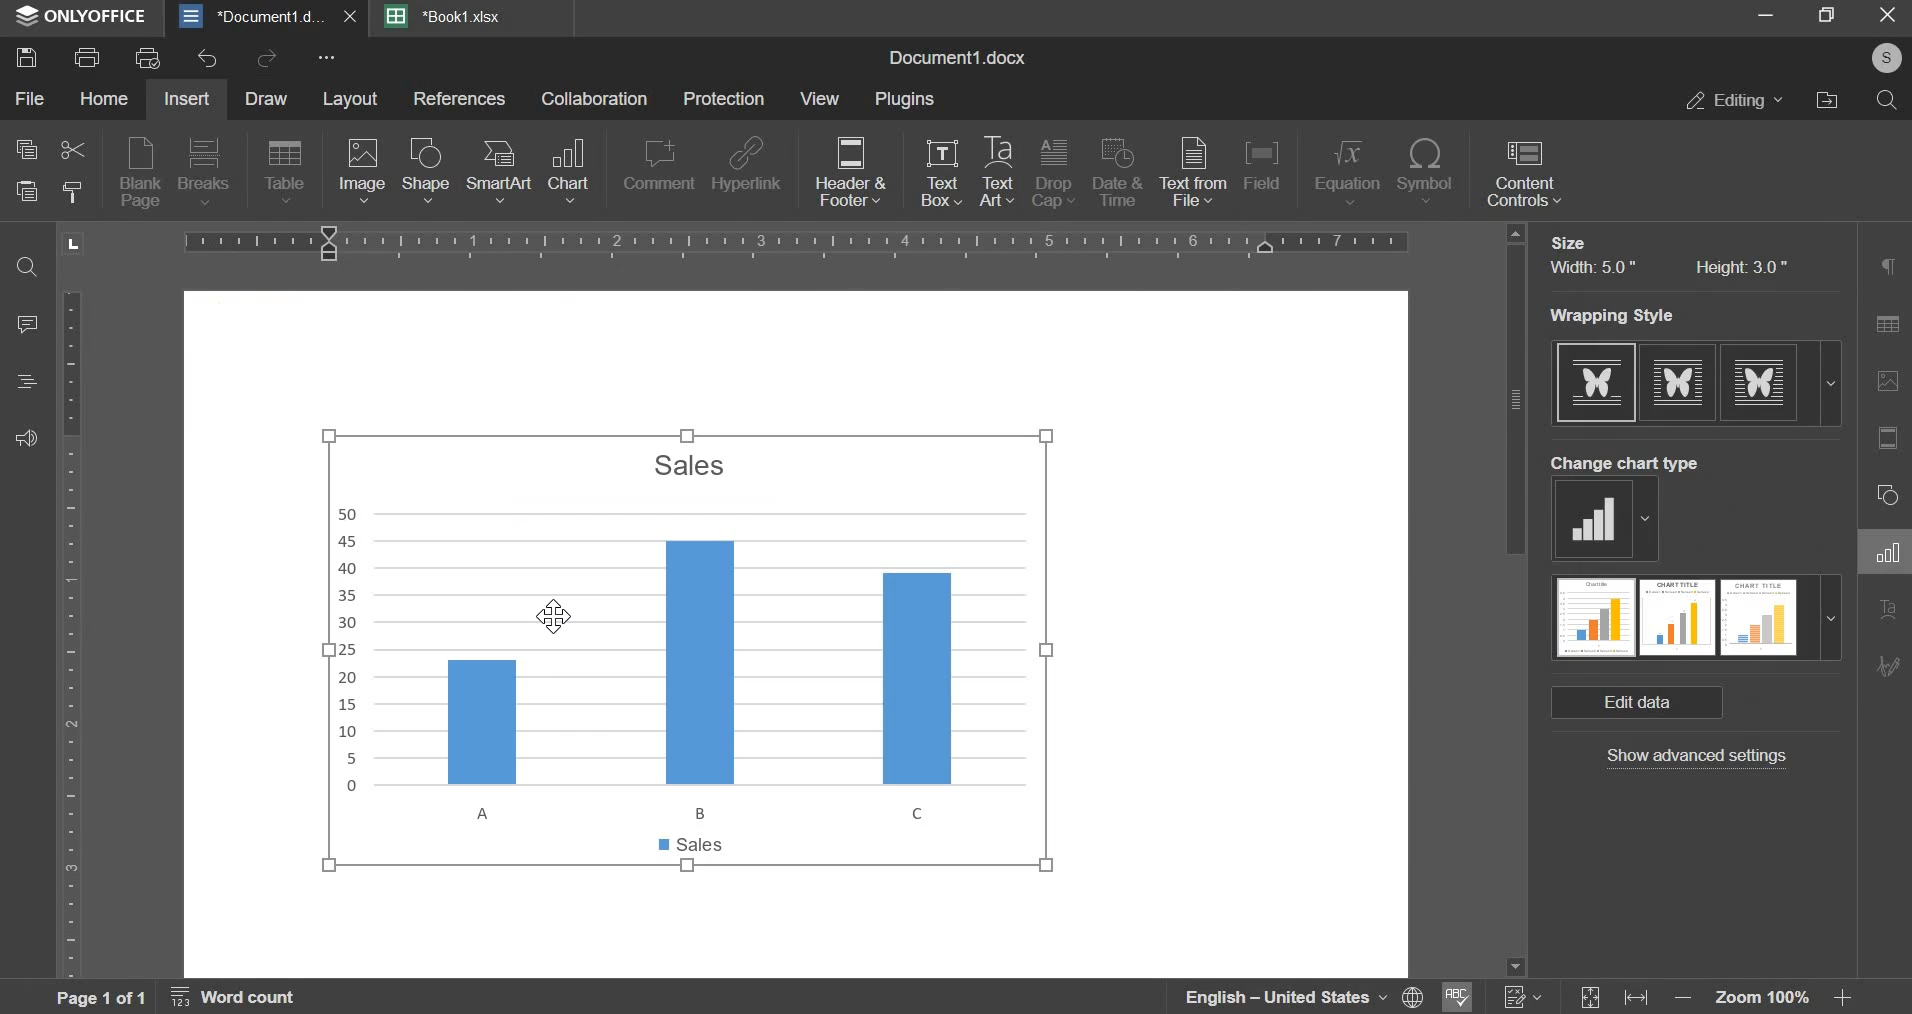  Describe the element at coordinates (1887, 437) in the screenshot. I see `Image Tool` at that location.